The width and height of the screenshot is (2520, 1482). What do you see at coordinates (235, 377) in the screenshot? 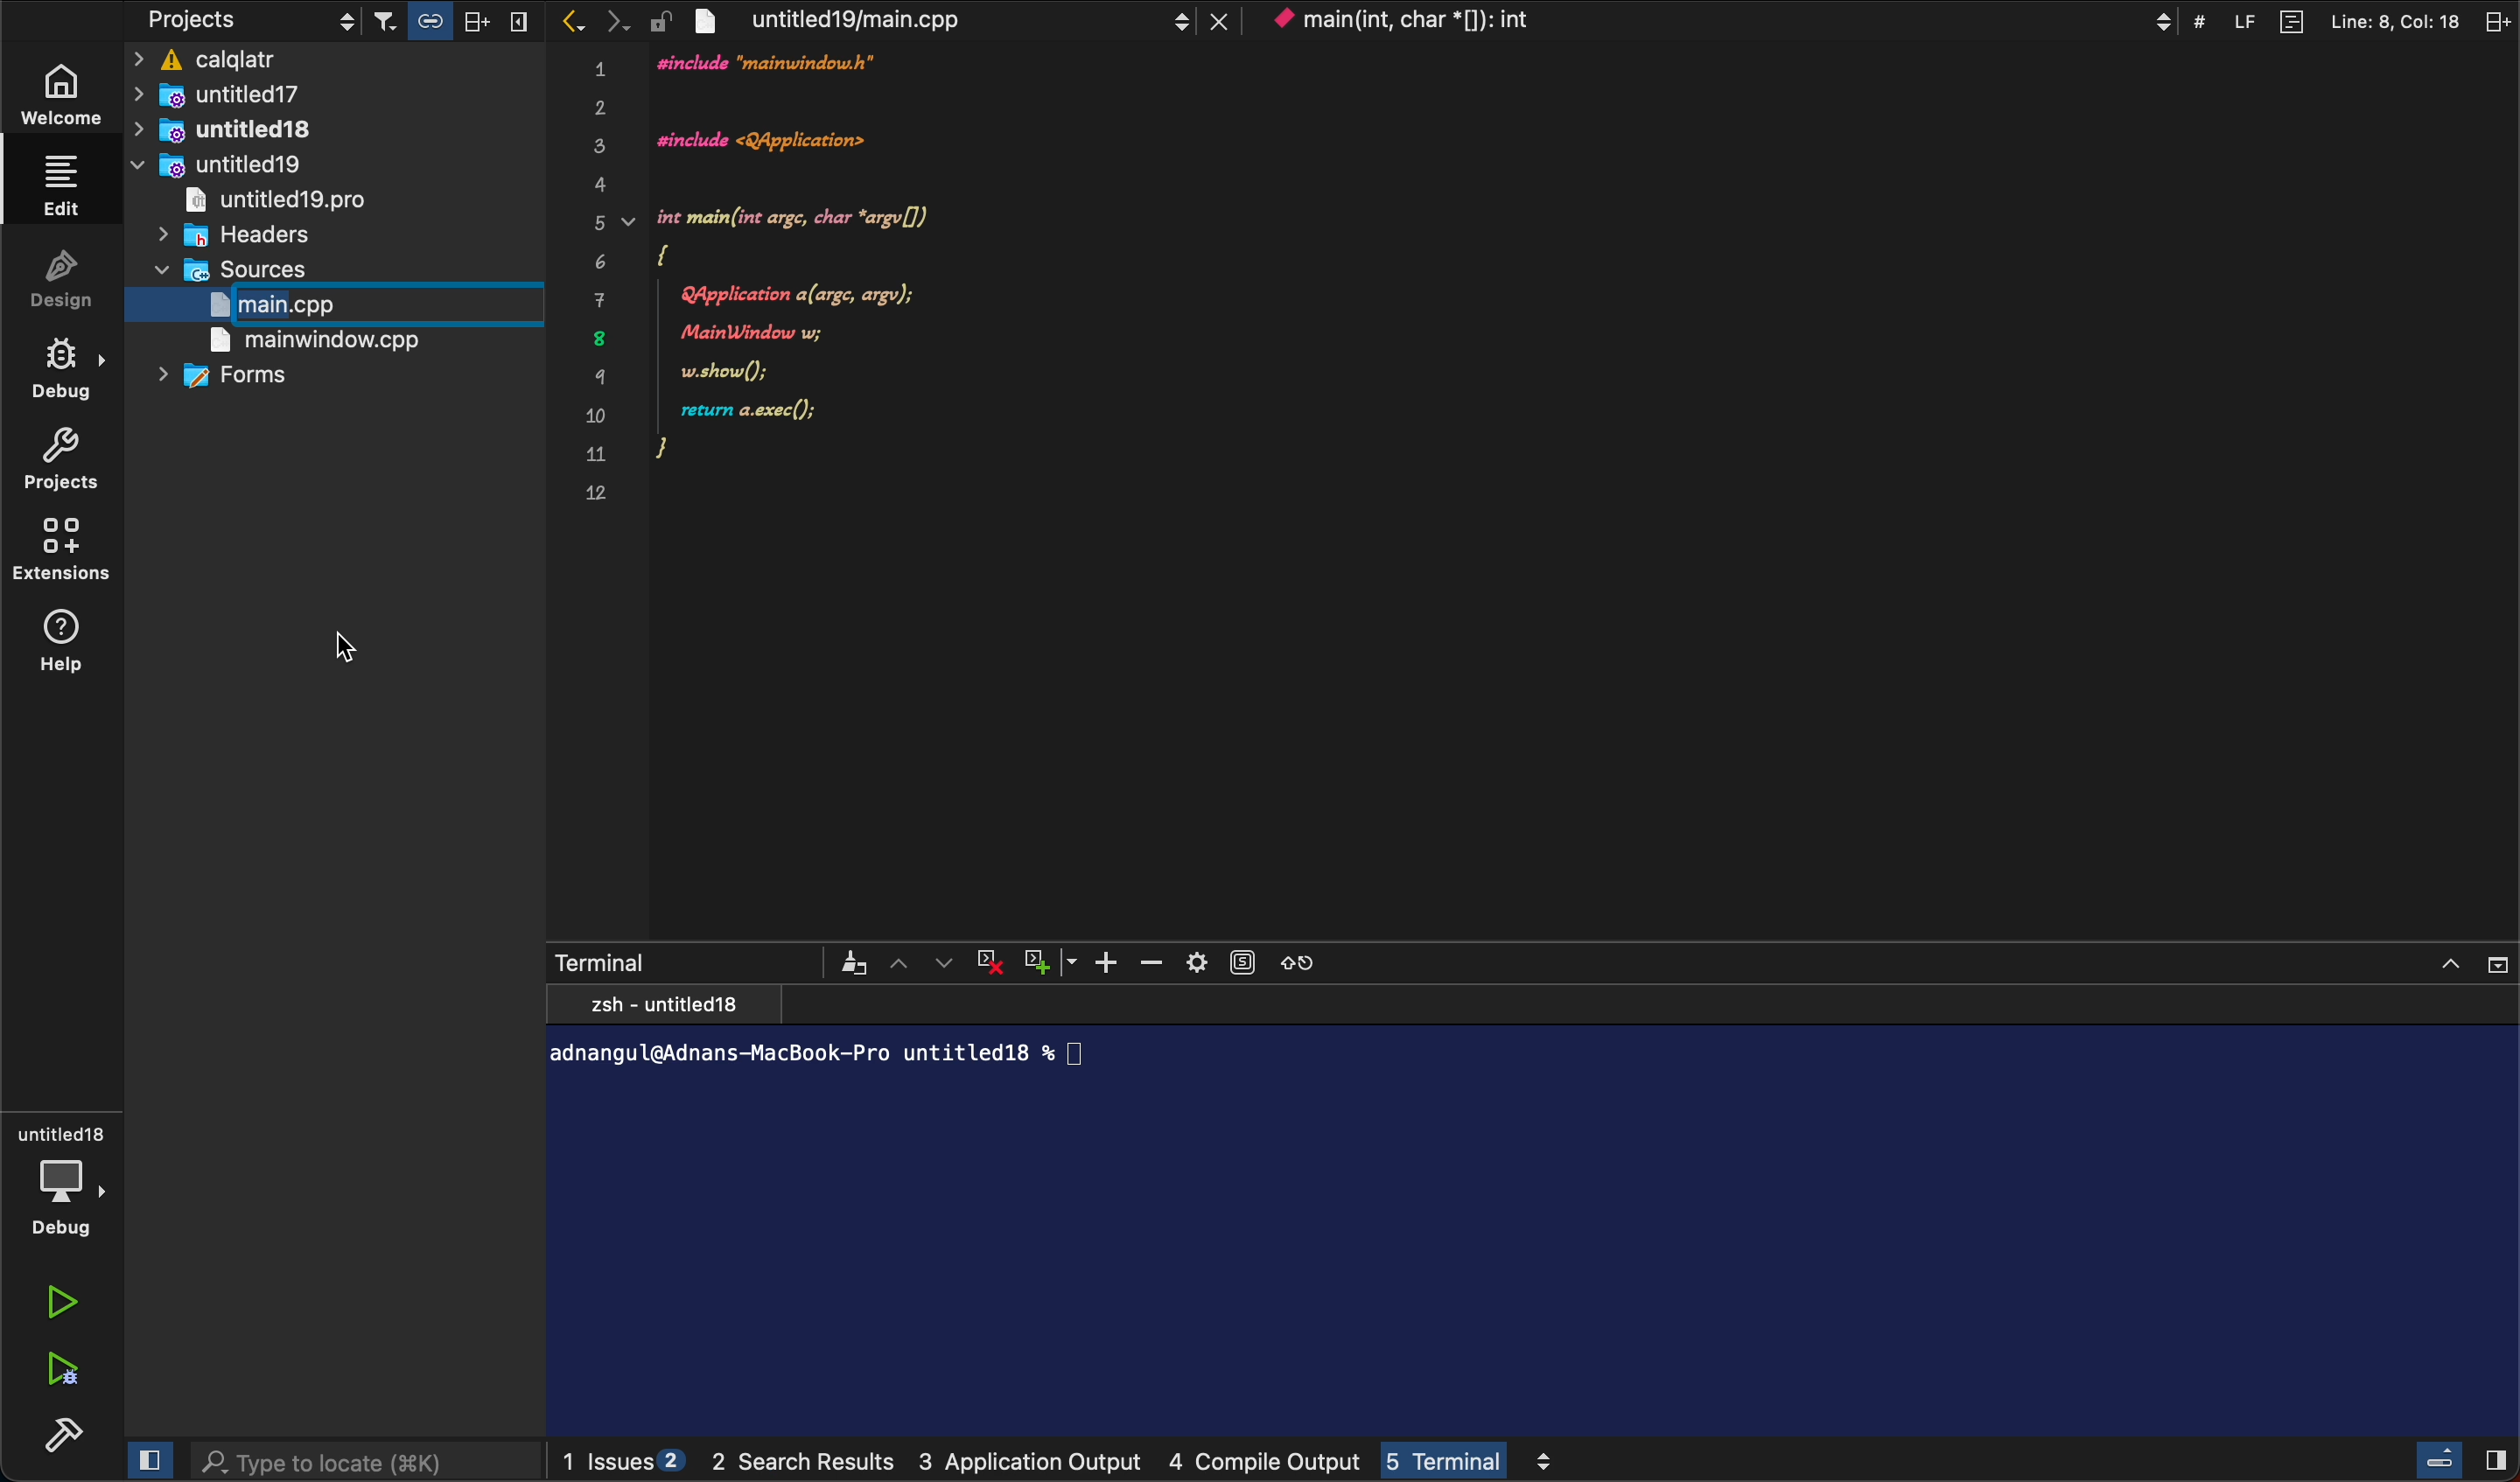
I see `forms` at bounding box center [235, 377].